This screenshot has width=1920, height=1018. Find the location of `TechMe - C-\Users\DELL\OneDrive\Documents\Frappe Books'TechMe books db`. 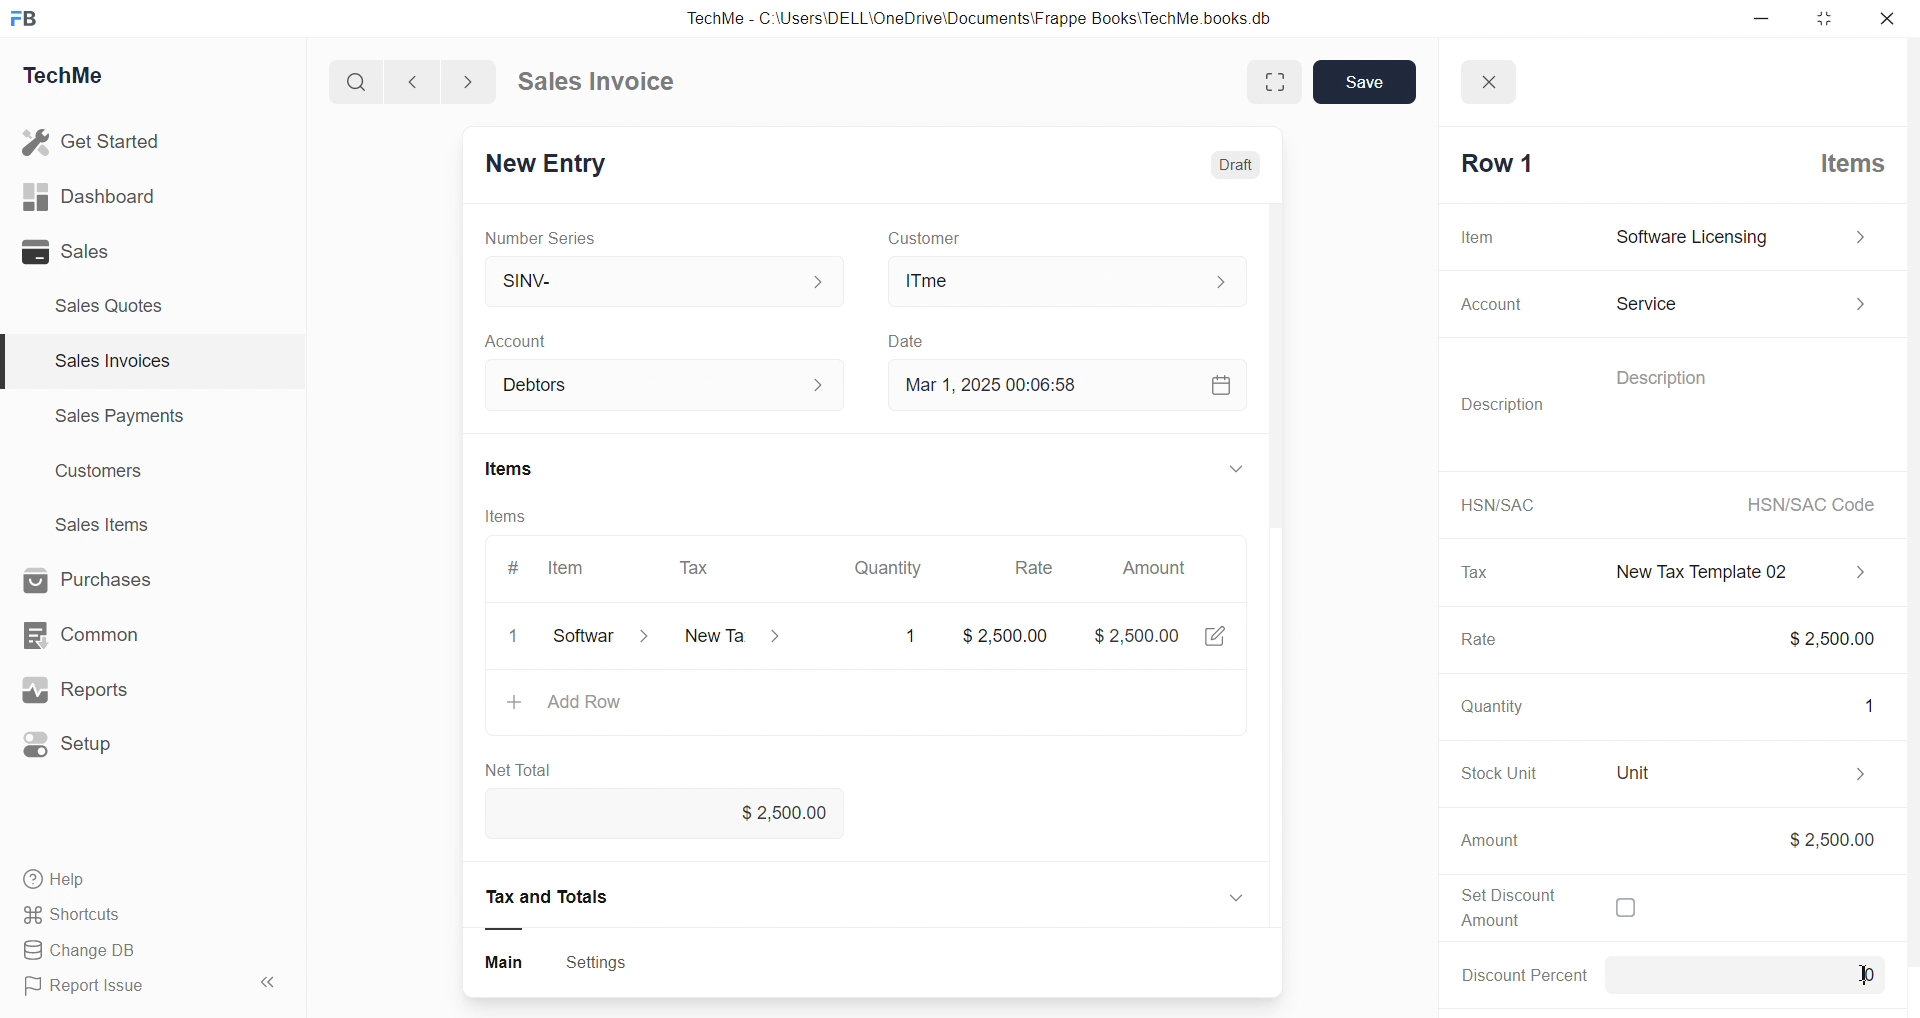

TechMe - C-\Users\DELL\OneDrive\Documents\Frappe Books'TechMe books db is located at coordinates (1000, 15).